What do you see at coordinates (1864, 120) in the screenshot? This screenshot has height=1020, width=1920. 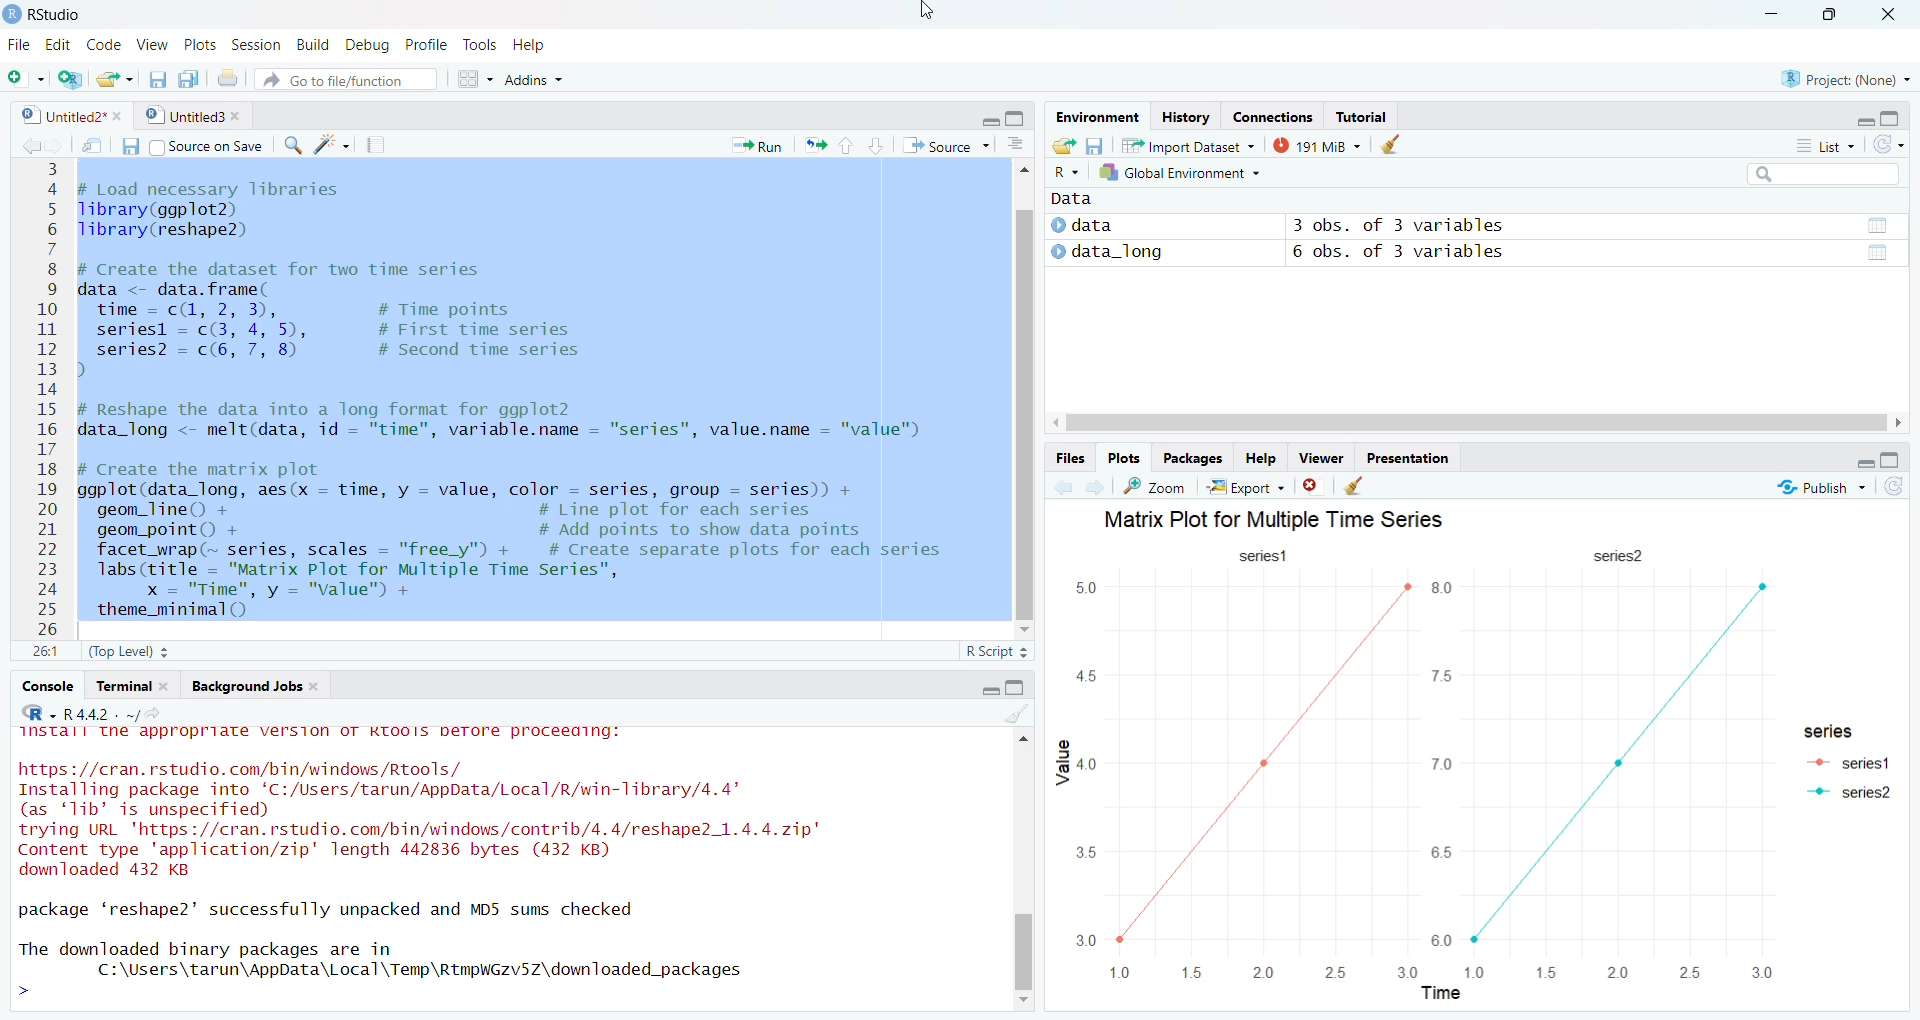 I see `minimize` at bounding box center [1864, 120].